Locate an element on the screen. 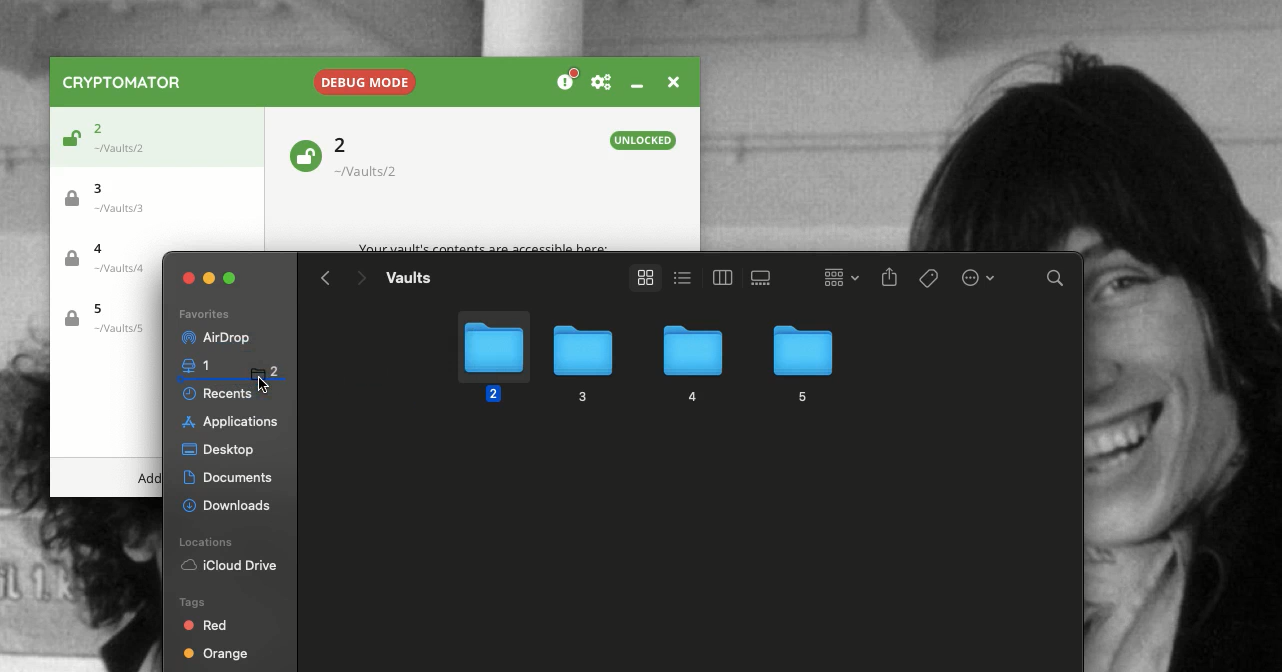  Airdrop is located at coordinates (214, 338).